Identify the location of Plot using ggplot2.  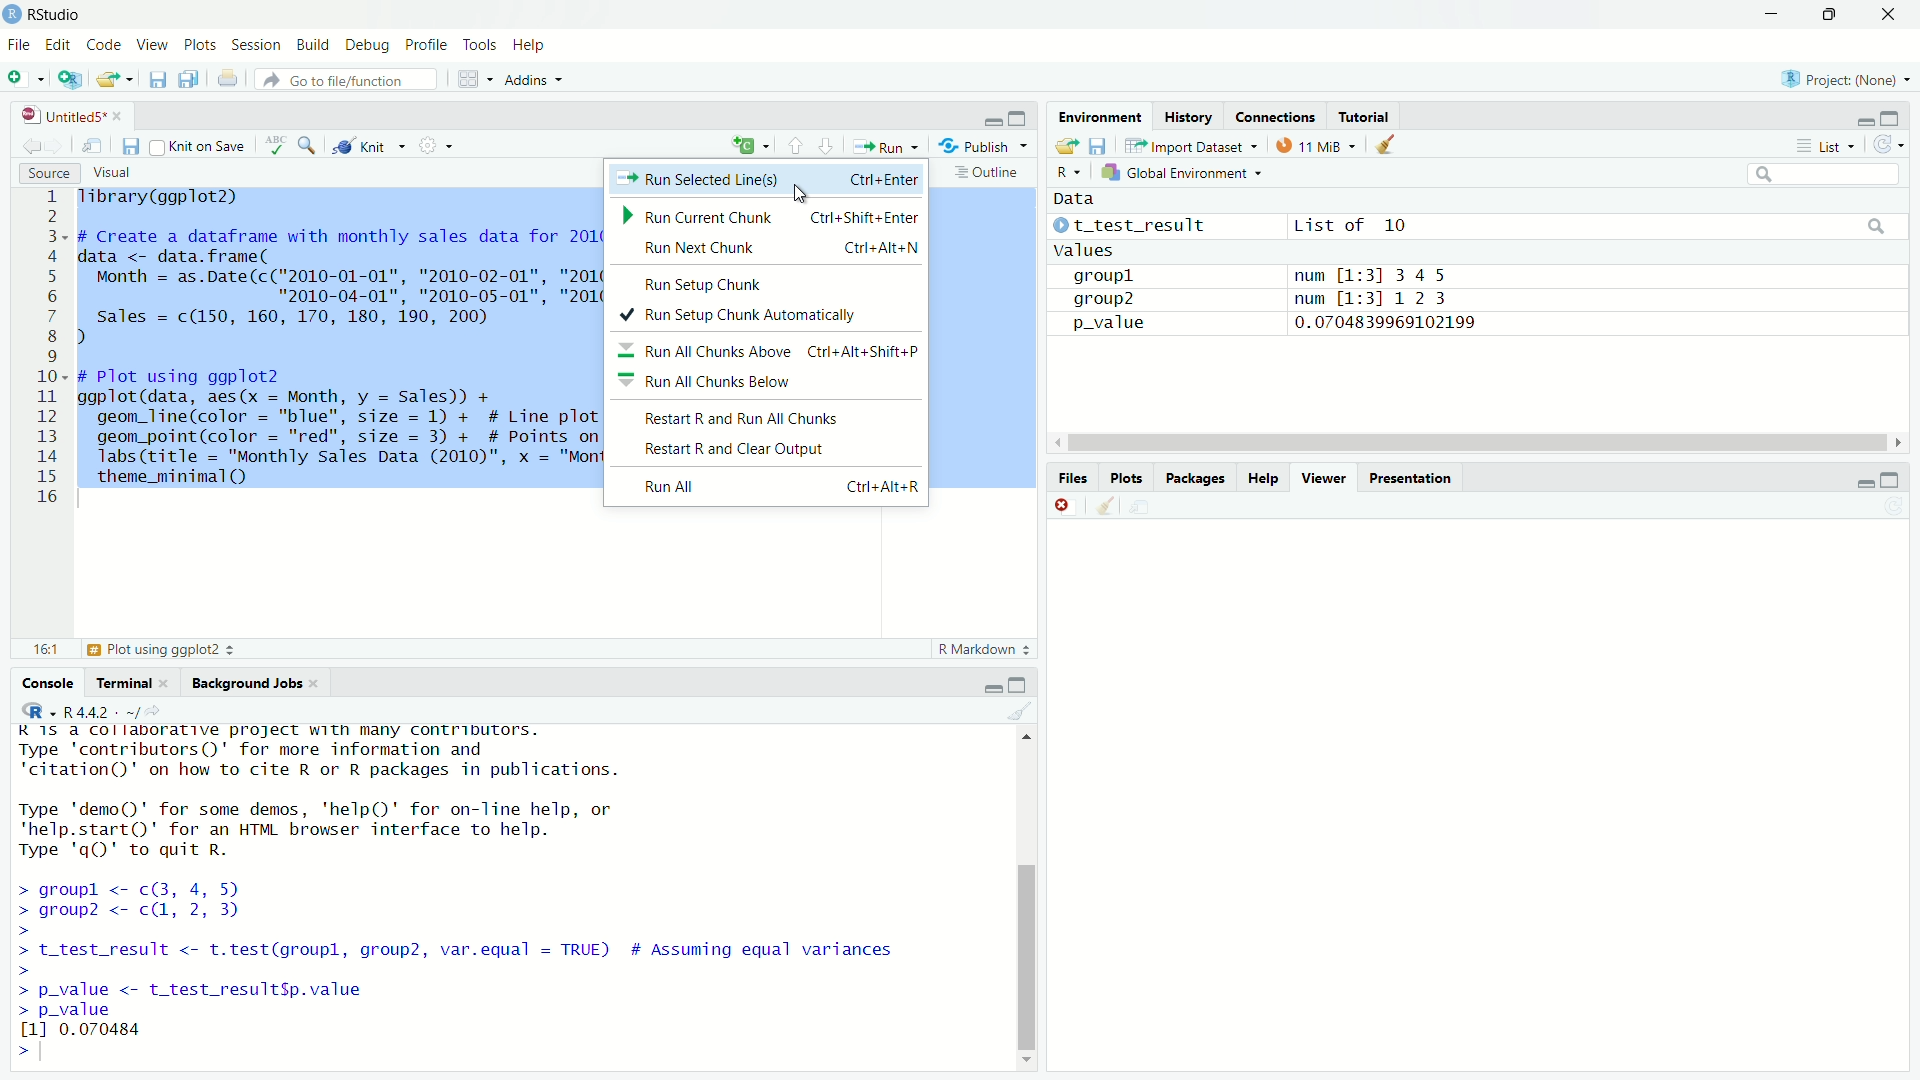
(159, 649).